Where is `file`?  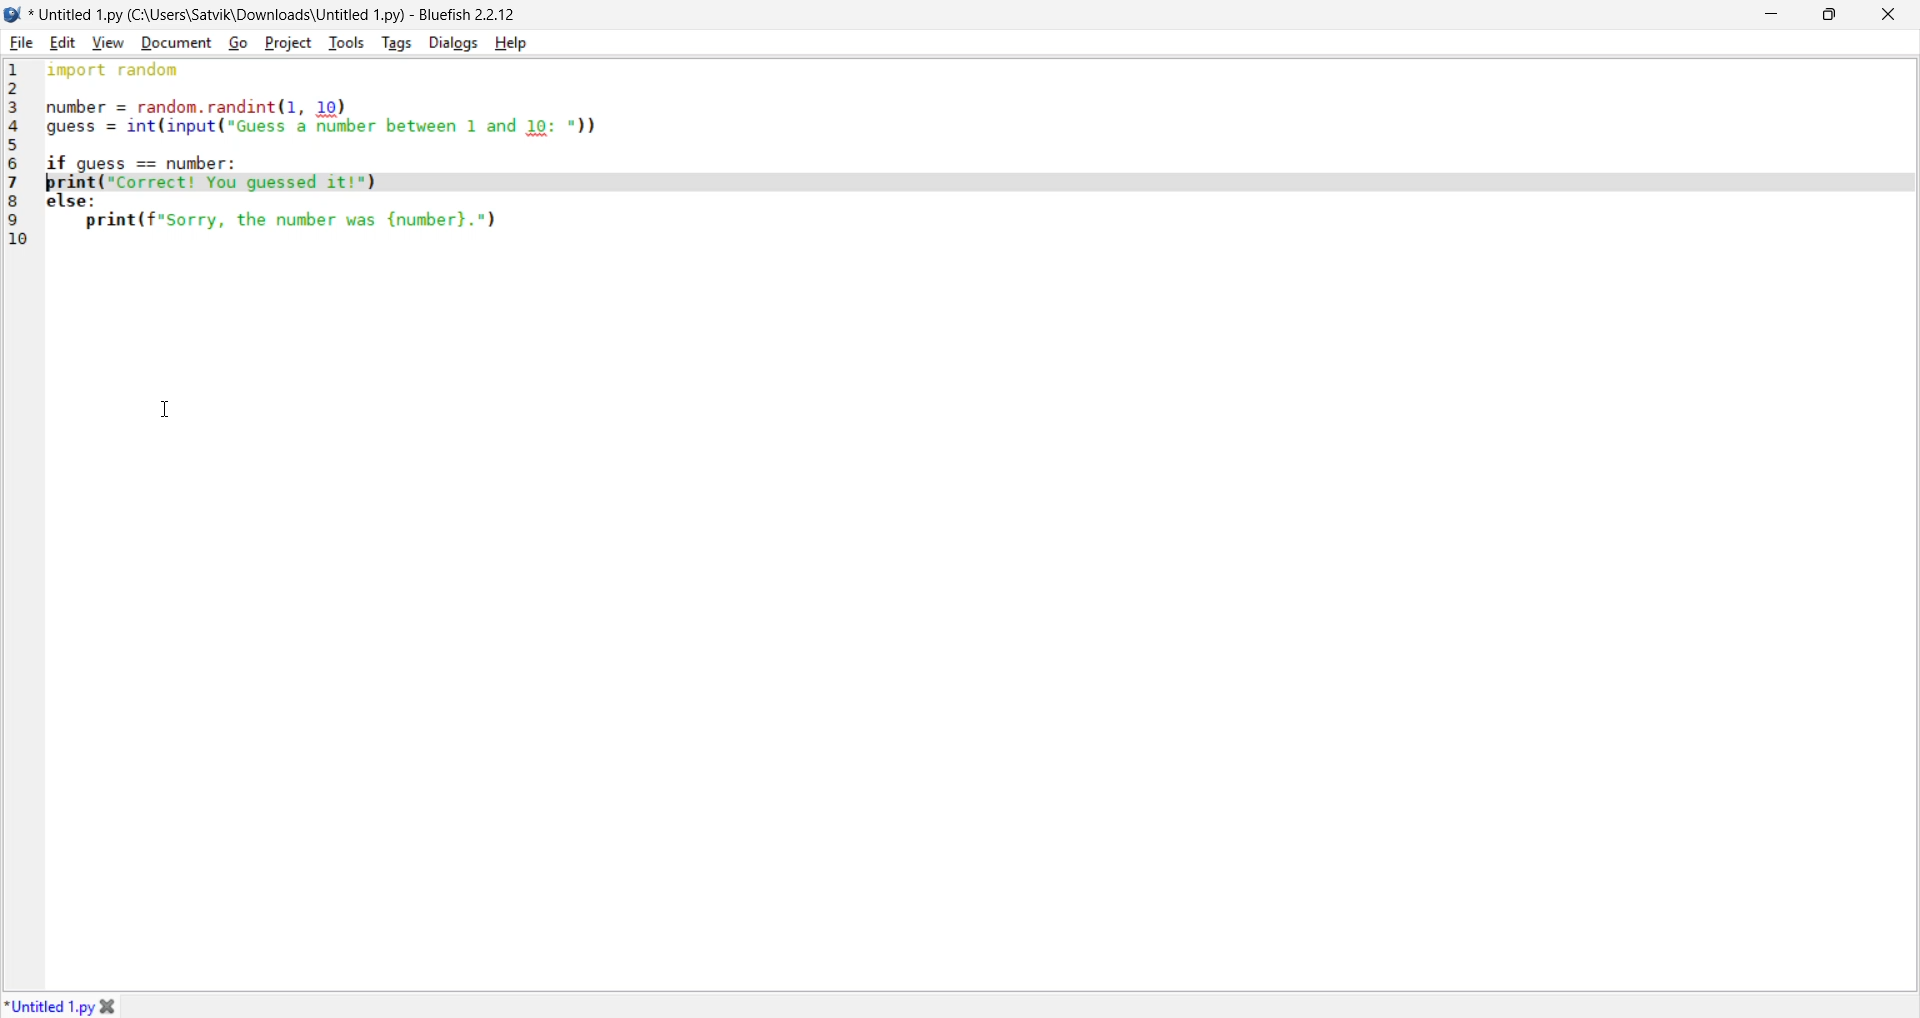
file is located at coordinates (23, 42).